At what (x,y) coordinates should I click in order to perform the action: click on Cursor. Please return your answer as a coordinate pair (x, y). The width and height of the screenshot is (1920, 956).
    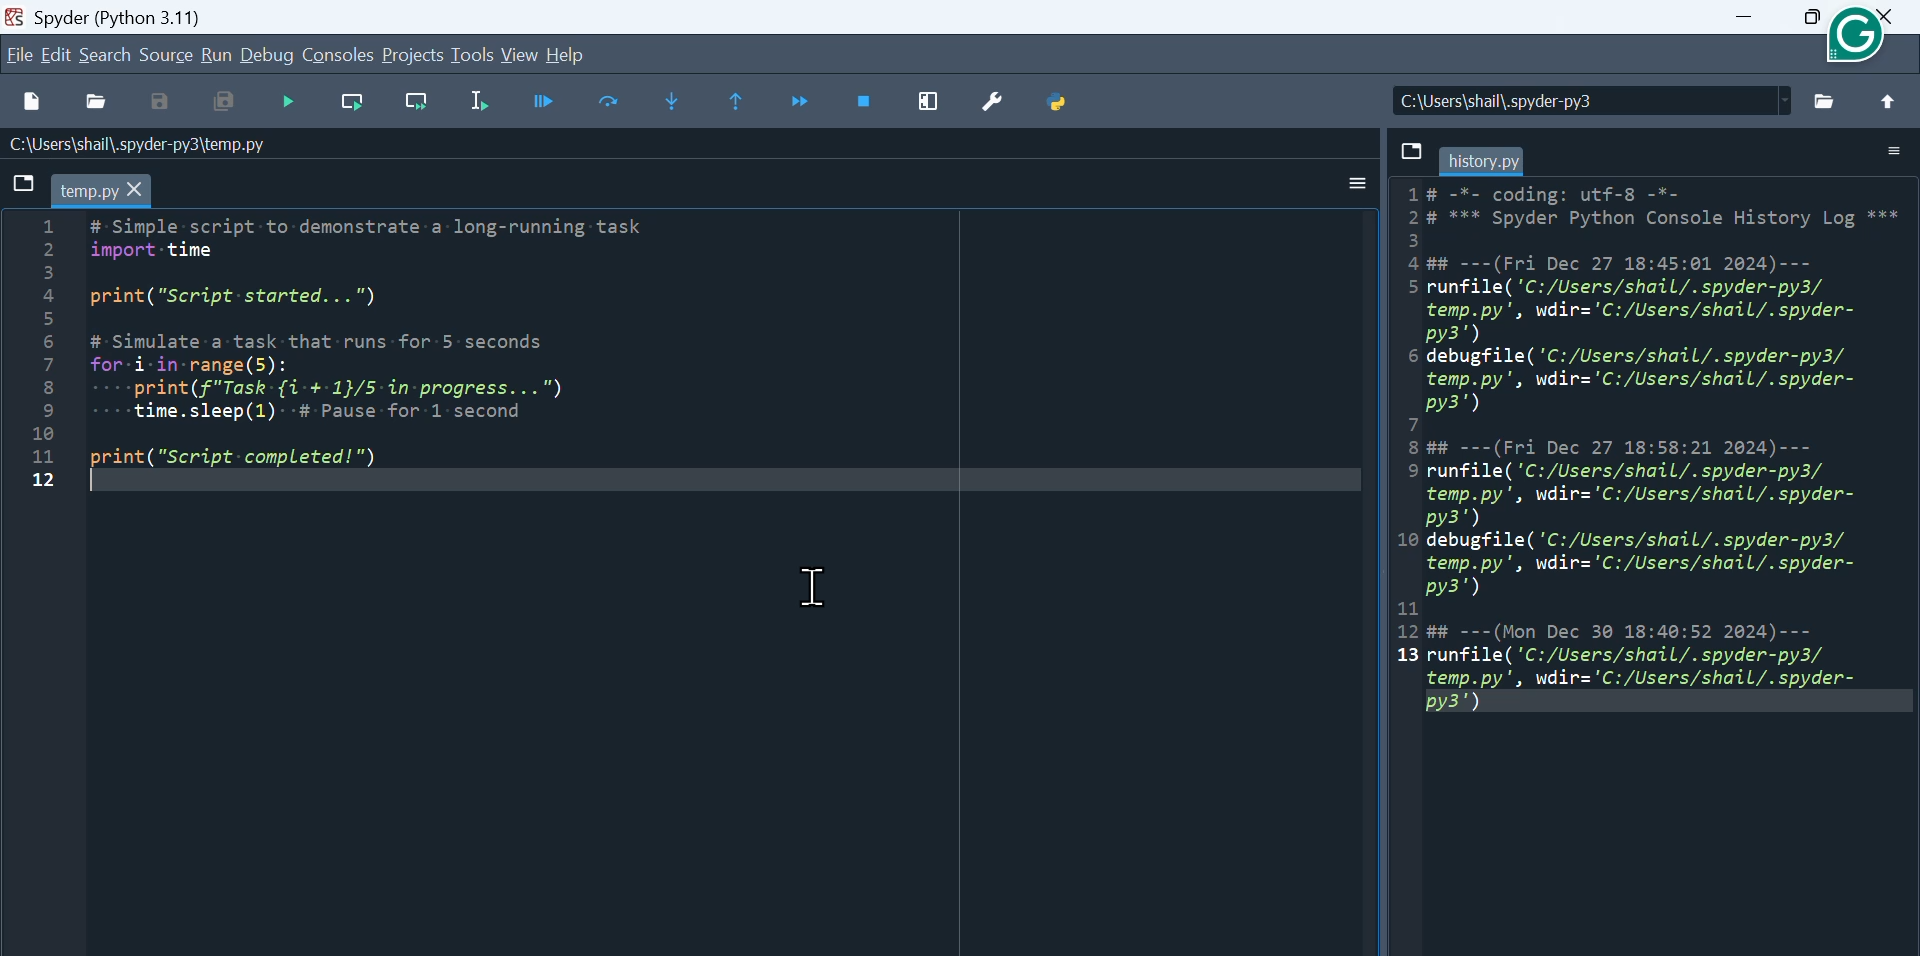
    Looking at the image, I should click on (809, 587).